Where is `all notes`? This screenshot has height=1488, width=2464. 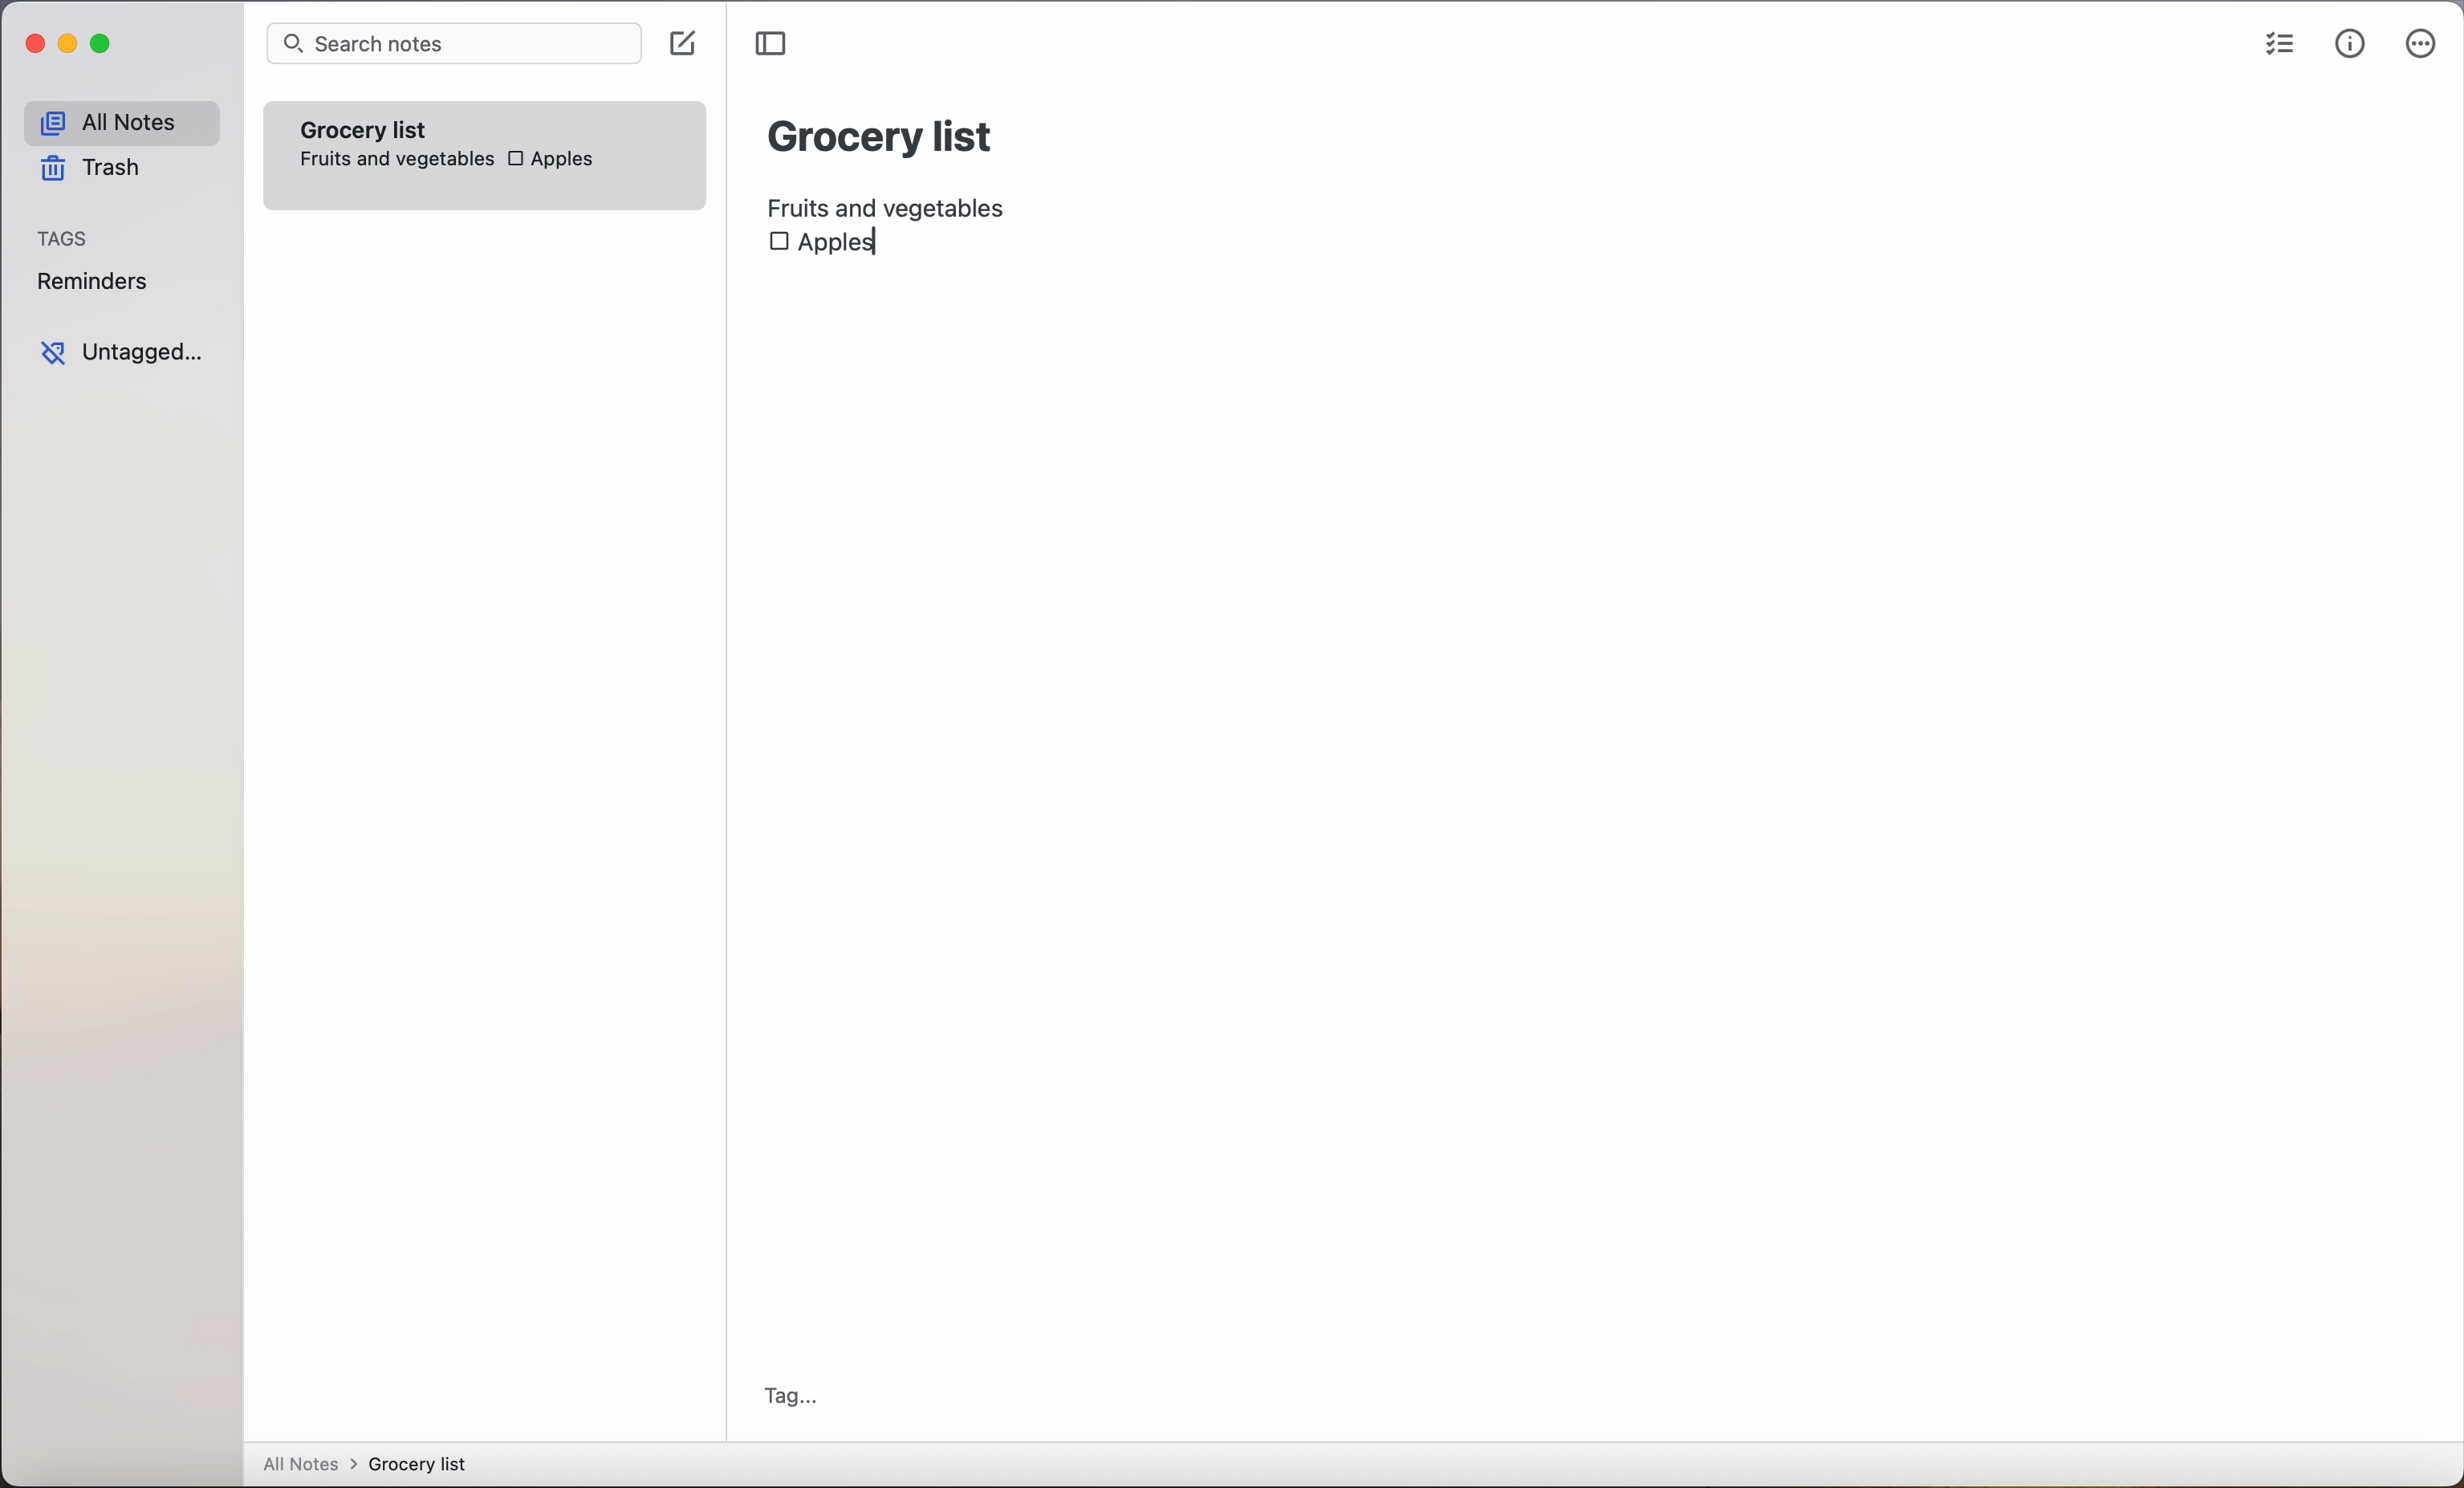 all notes is located at coordinates (120, 123).